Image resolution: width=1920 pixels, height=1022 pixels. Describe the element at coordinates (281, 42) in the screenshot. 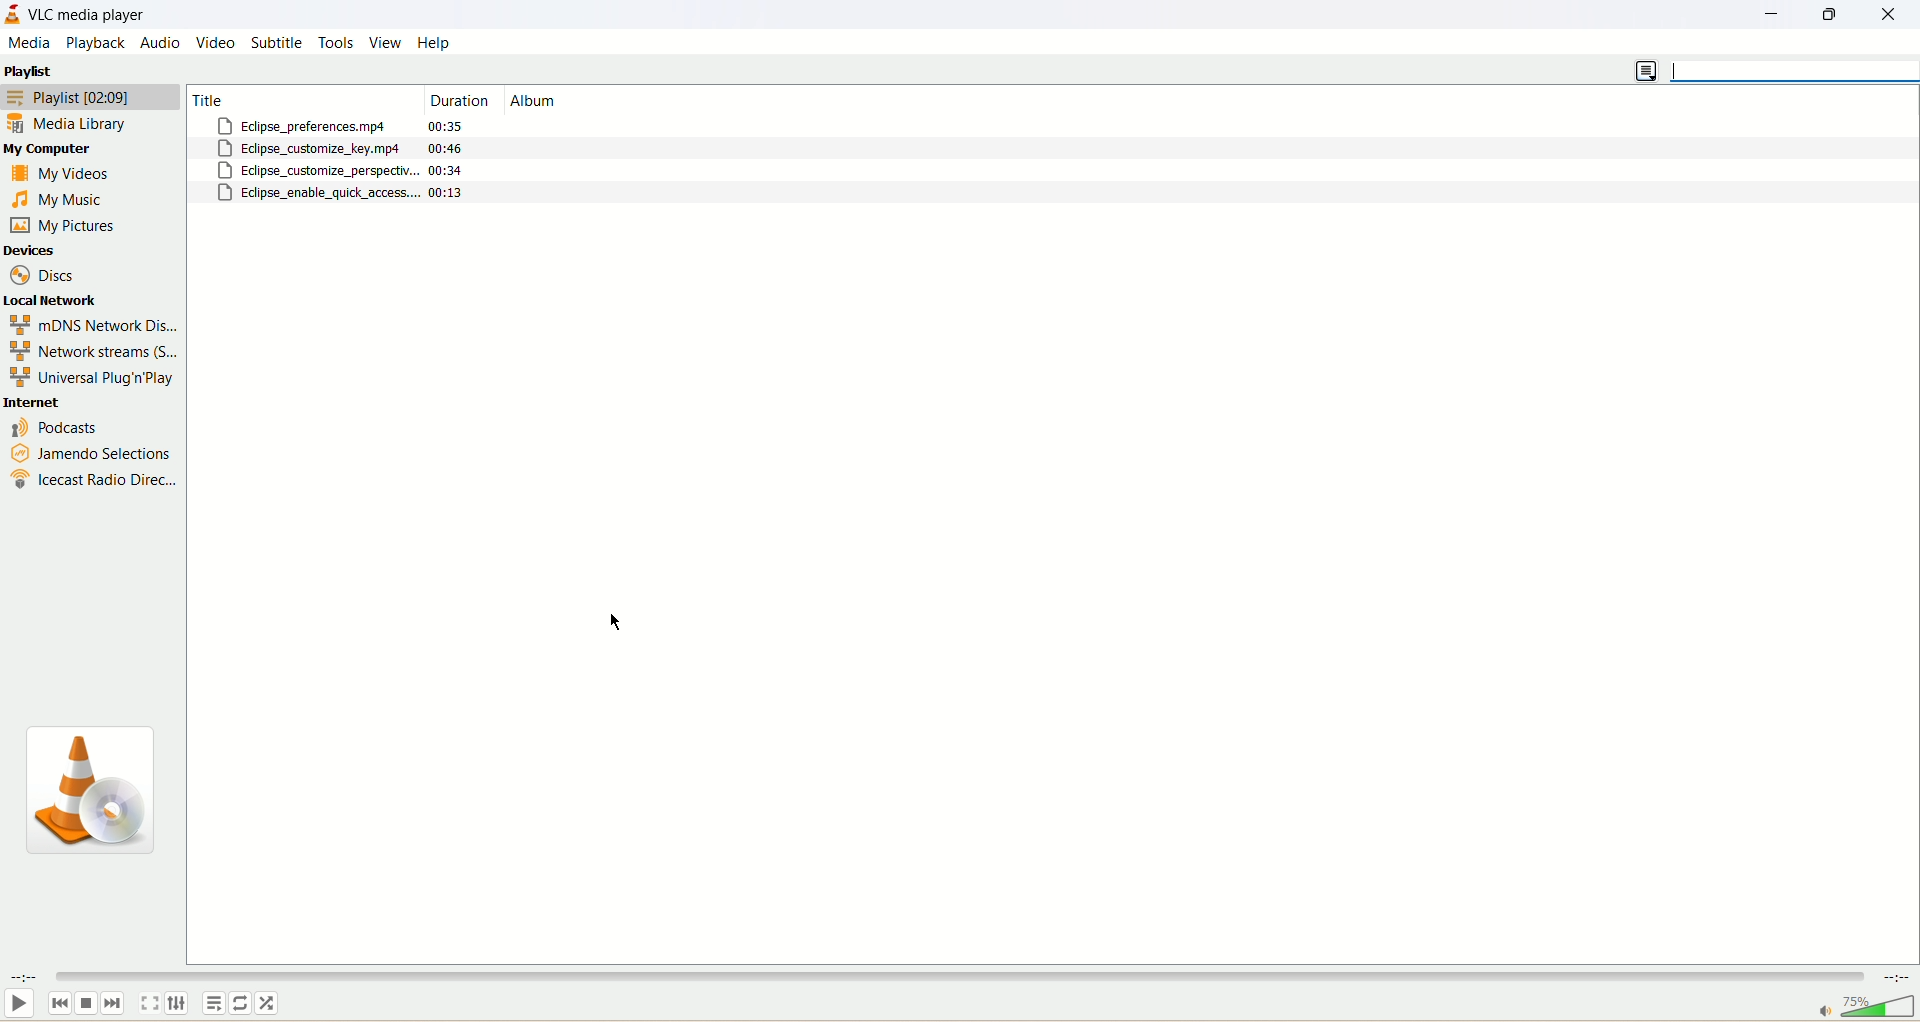

I see `subtitle` at that location.